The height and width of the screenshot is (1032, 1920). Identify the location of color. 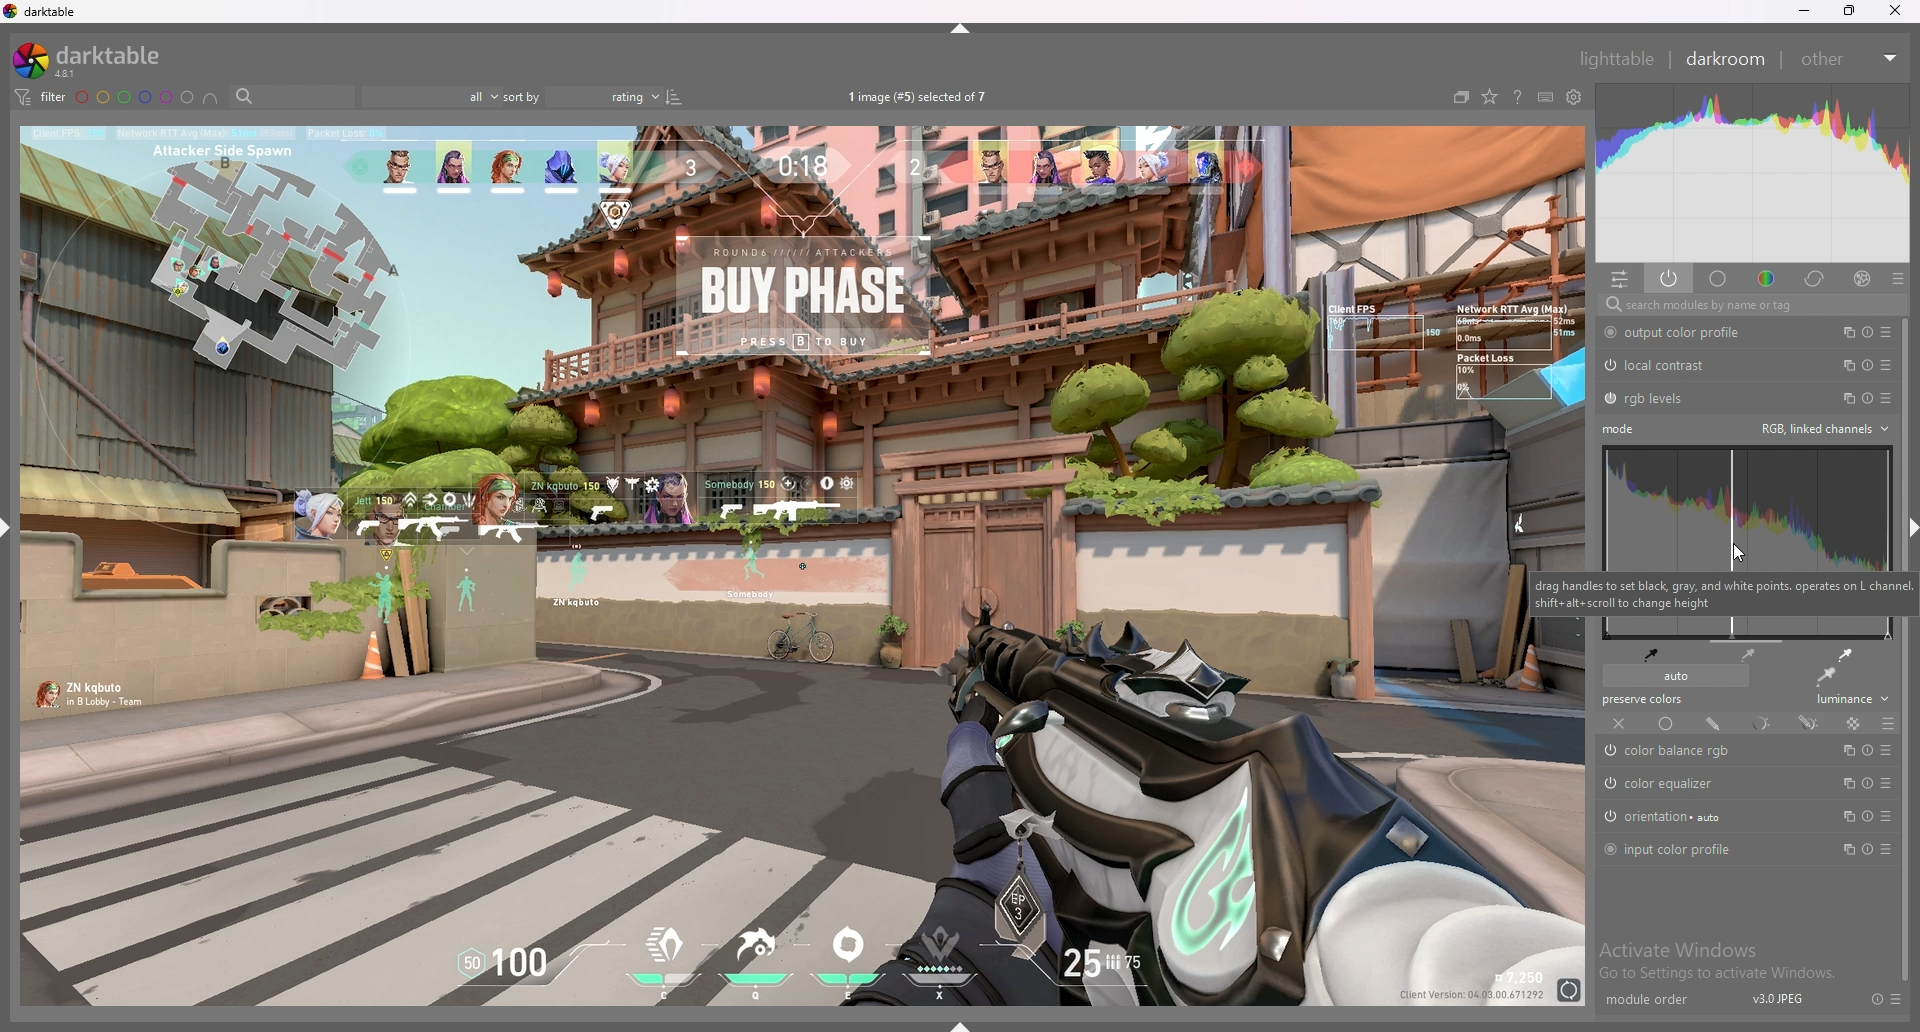
(1767, 279).